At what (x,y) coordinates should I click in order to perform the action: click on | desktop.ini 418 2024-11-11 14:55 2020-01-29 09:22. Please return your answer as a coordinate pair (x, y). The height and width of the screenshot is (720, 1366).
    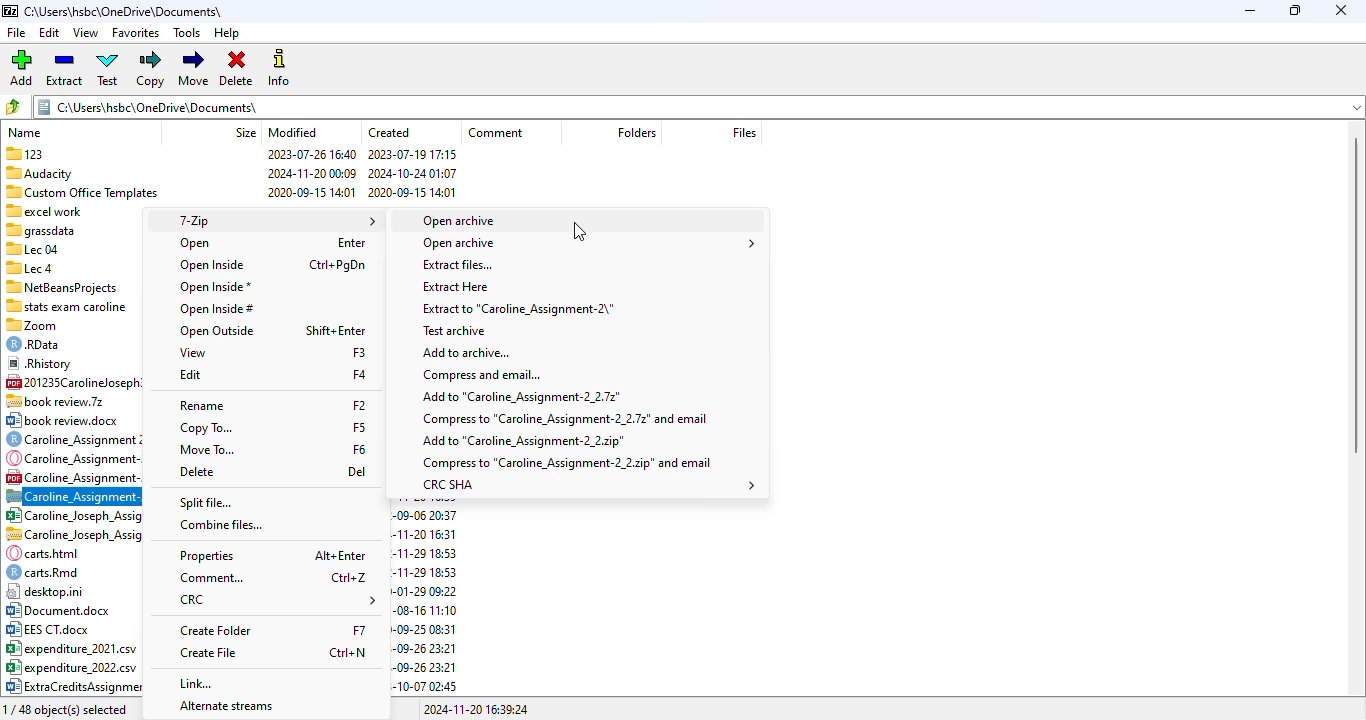
    Looking at the image, I should click on (70, 591).